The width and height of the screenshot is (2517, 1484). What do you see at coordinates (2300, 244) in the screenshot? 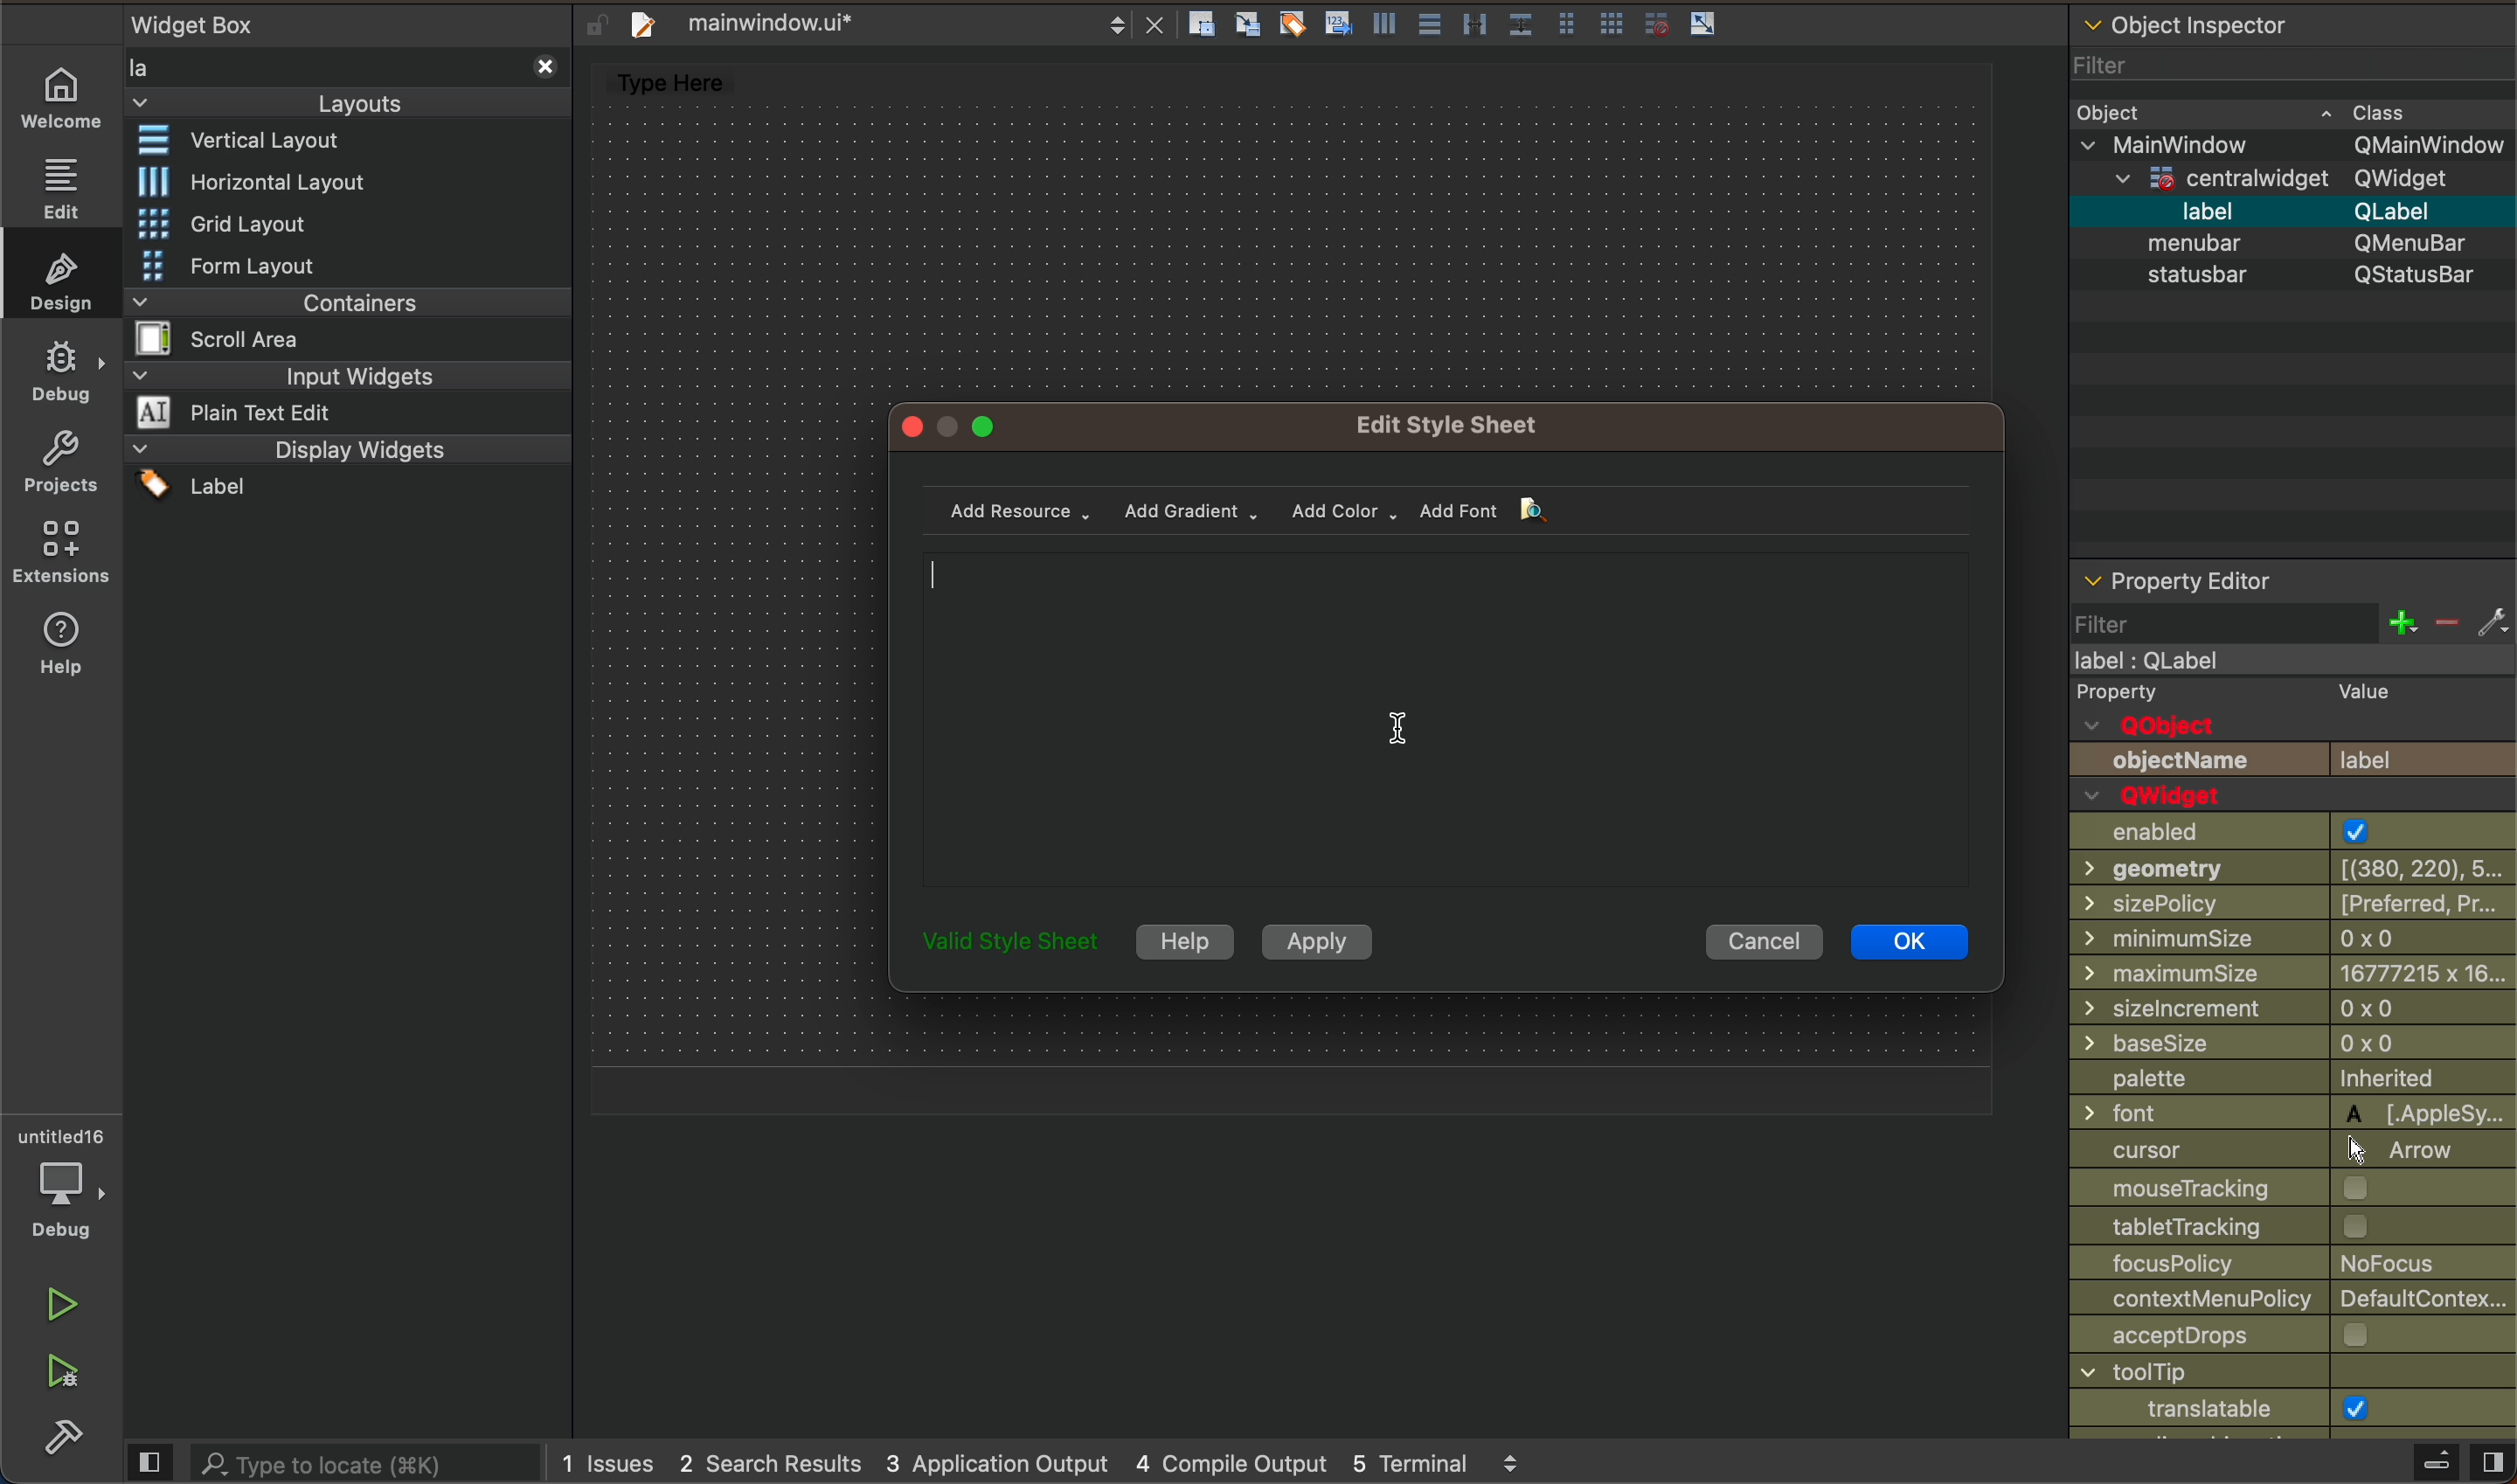
I see `menubar` at bounding box center [2300, 244].